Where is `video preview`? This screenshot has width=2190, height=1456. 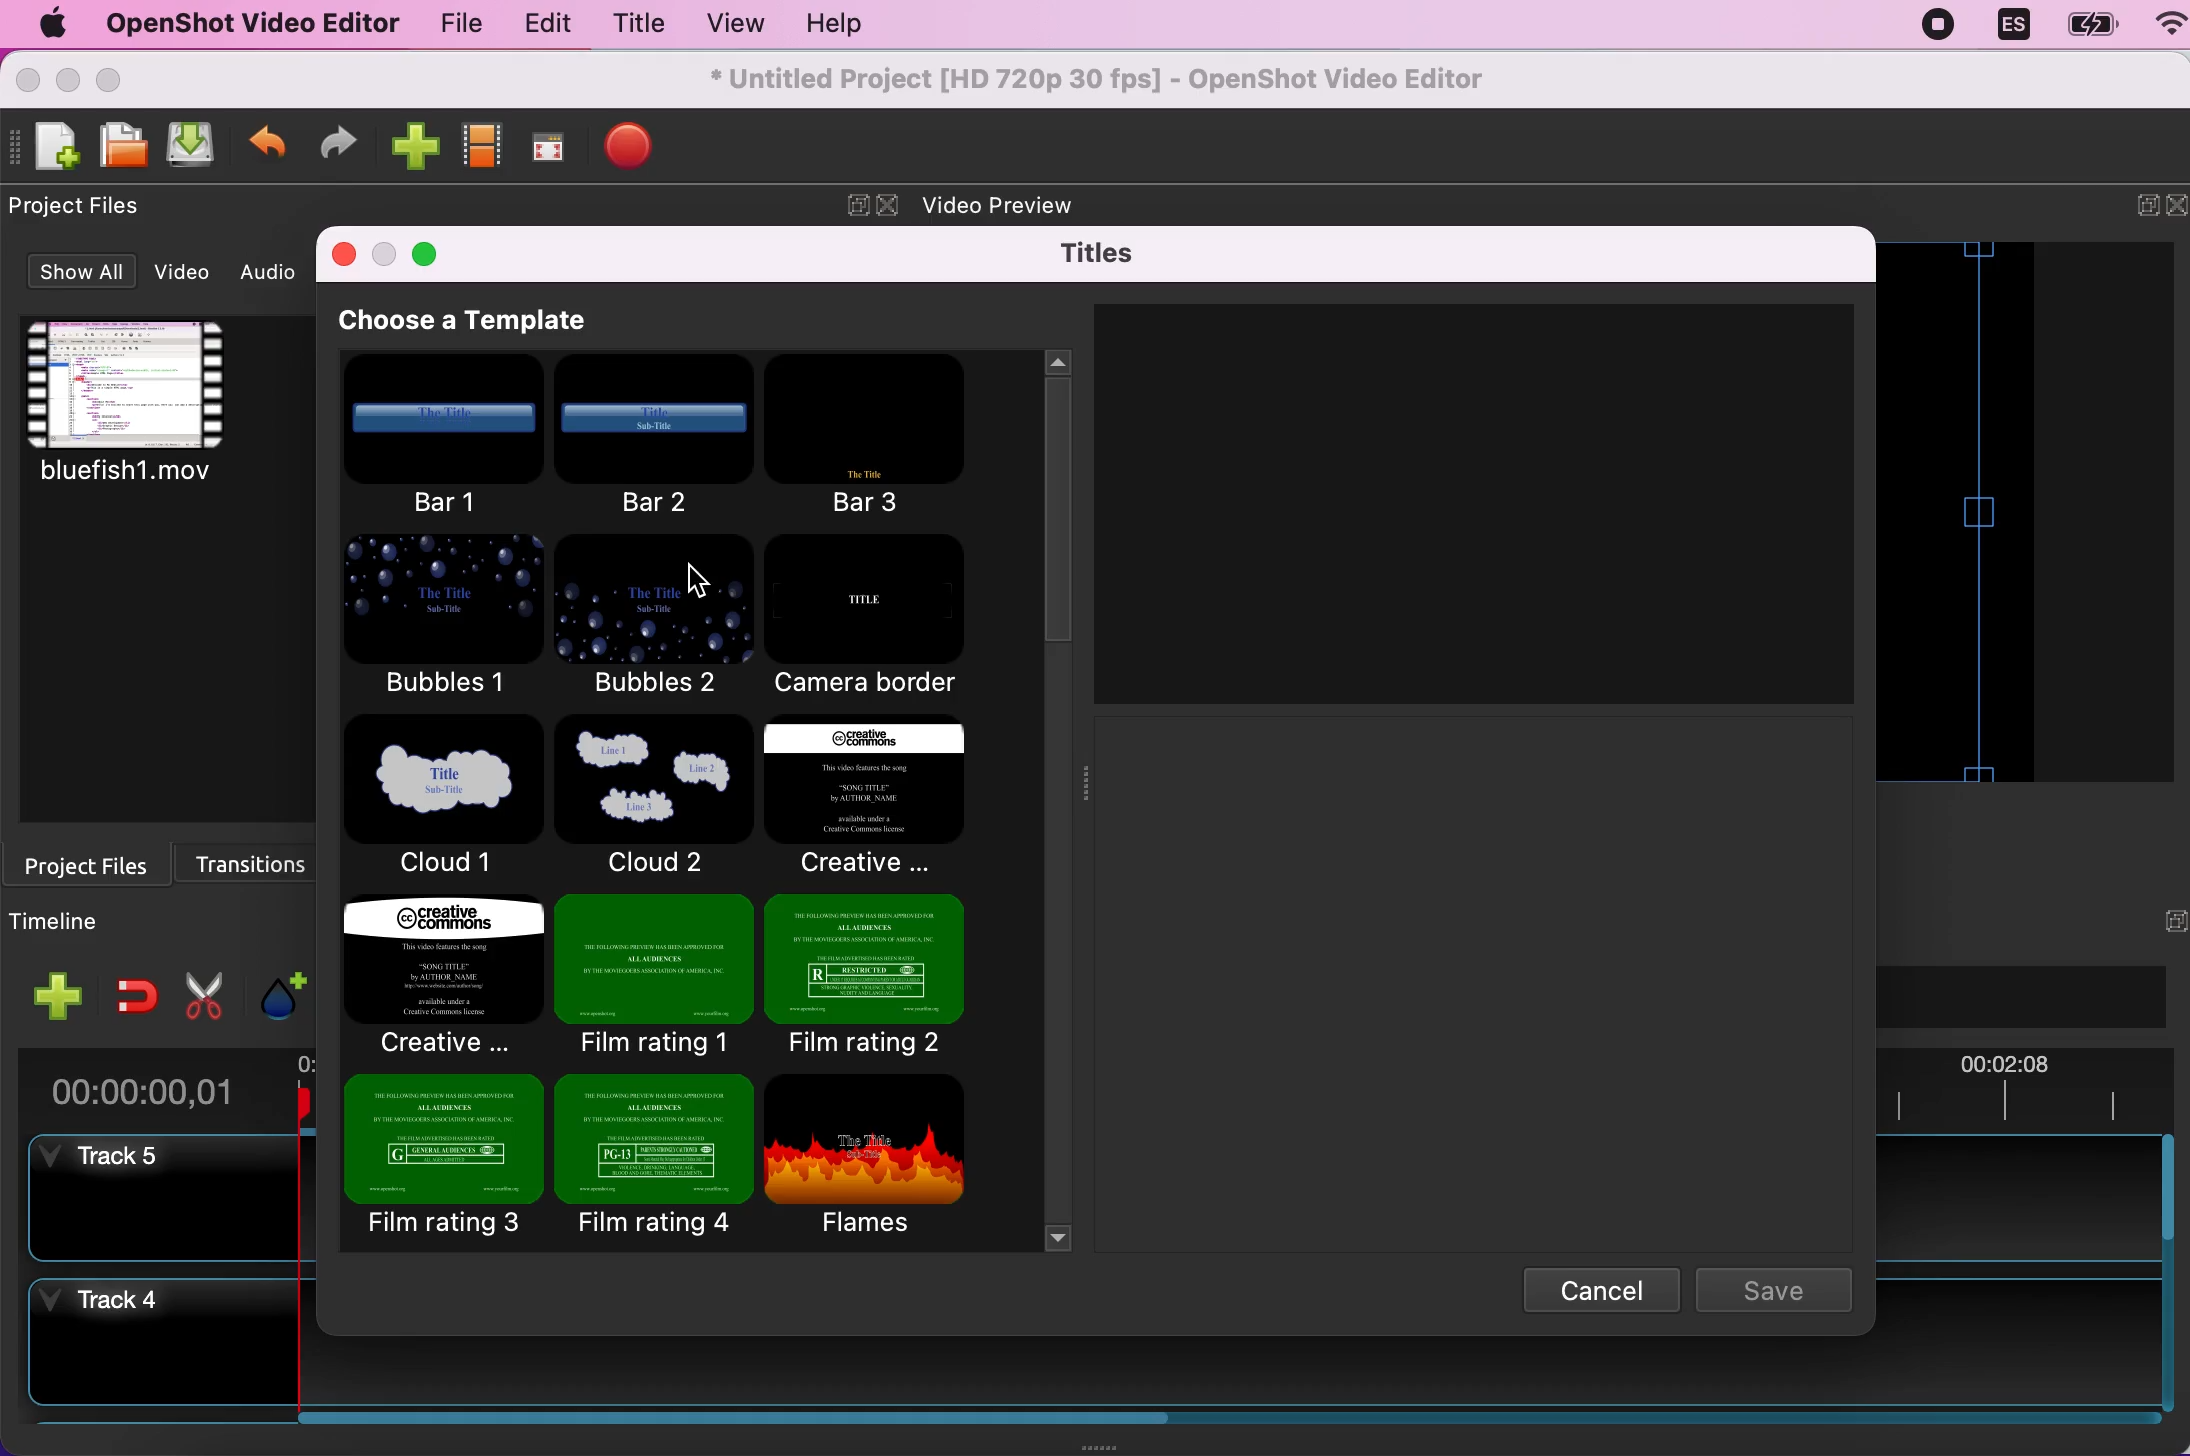
video preview is located at coordinates (1020, 200).